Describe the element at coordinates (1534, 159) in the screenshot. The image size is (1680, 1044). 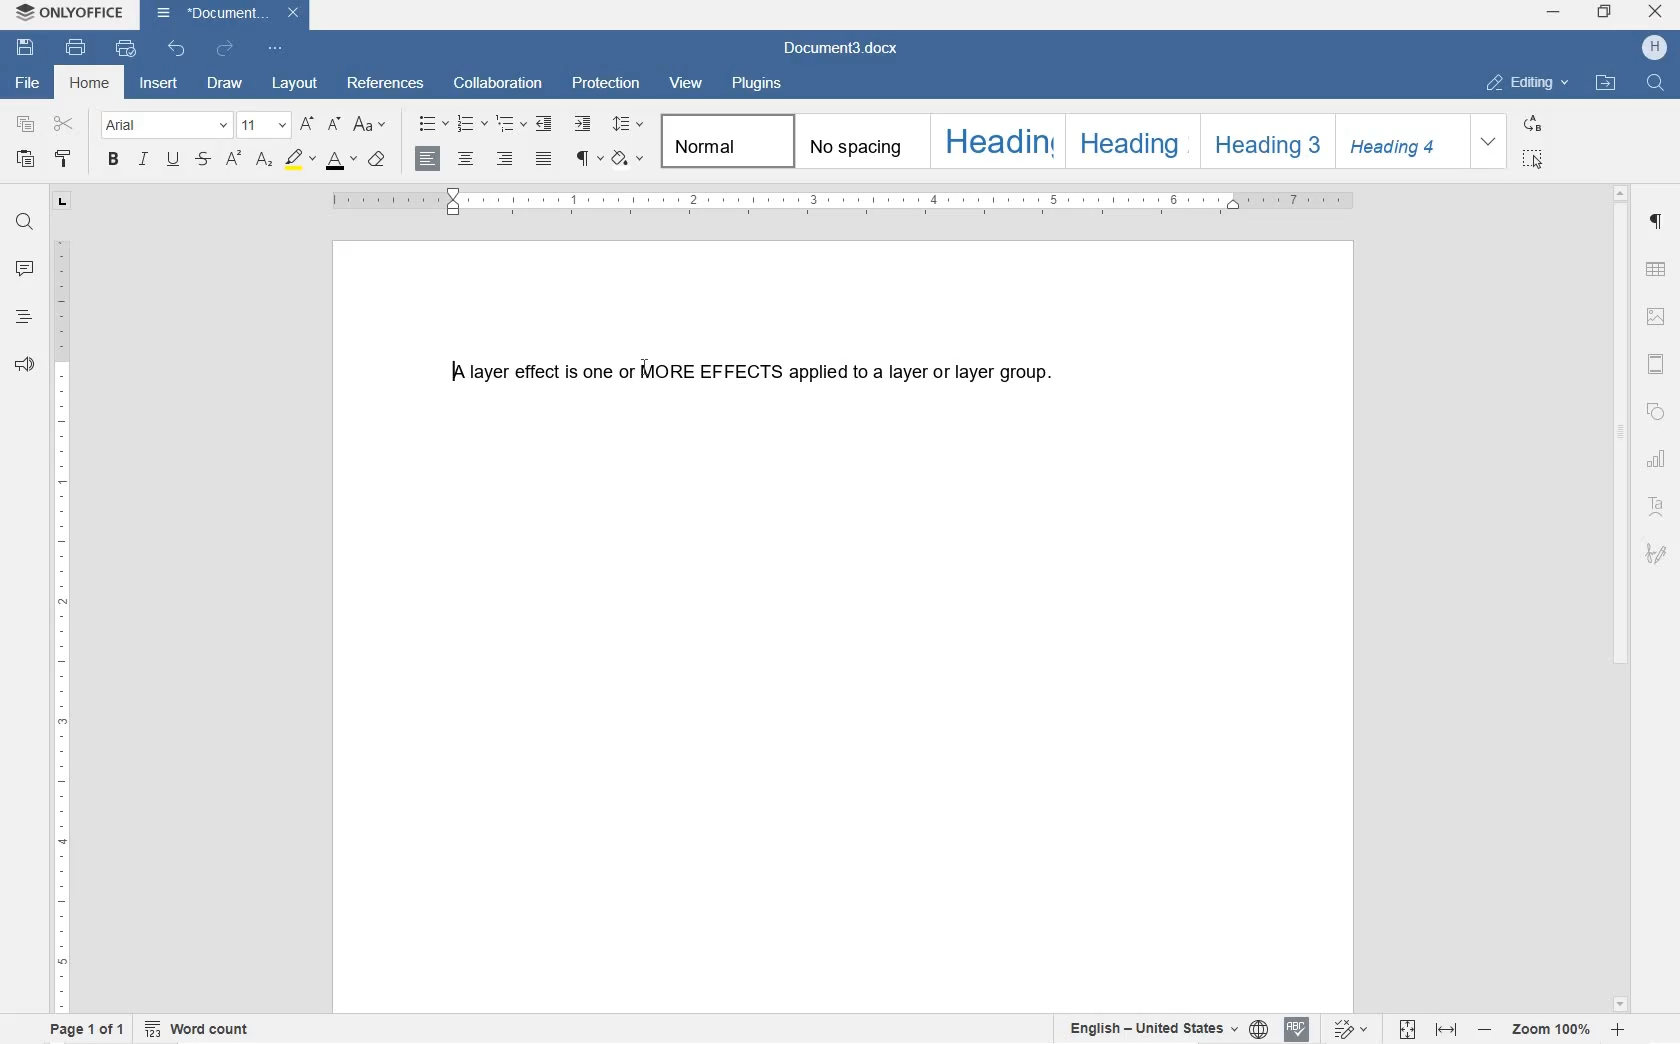
I see `SELECT ALL` at that location.